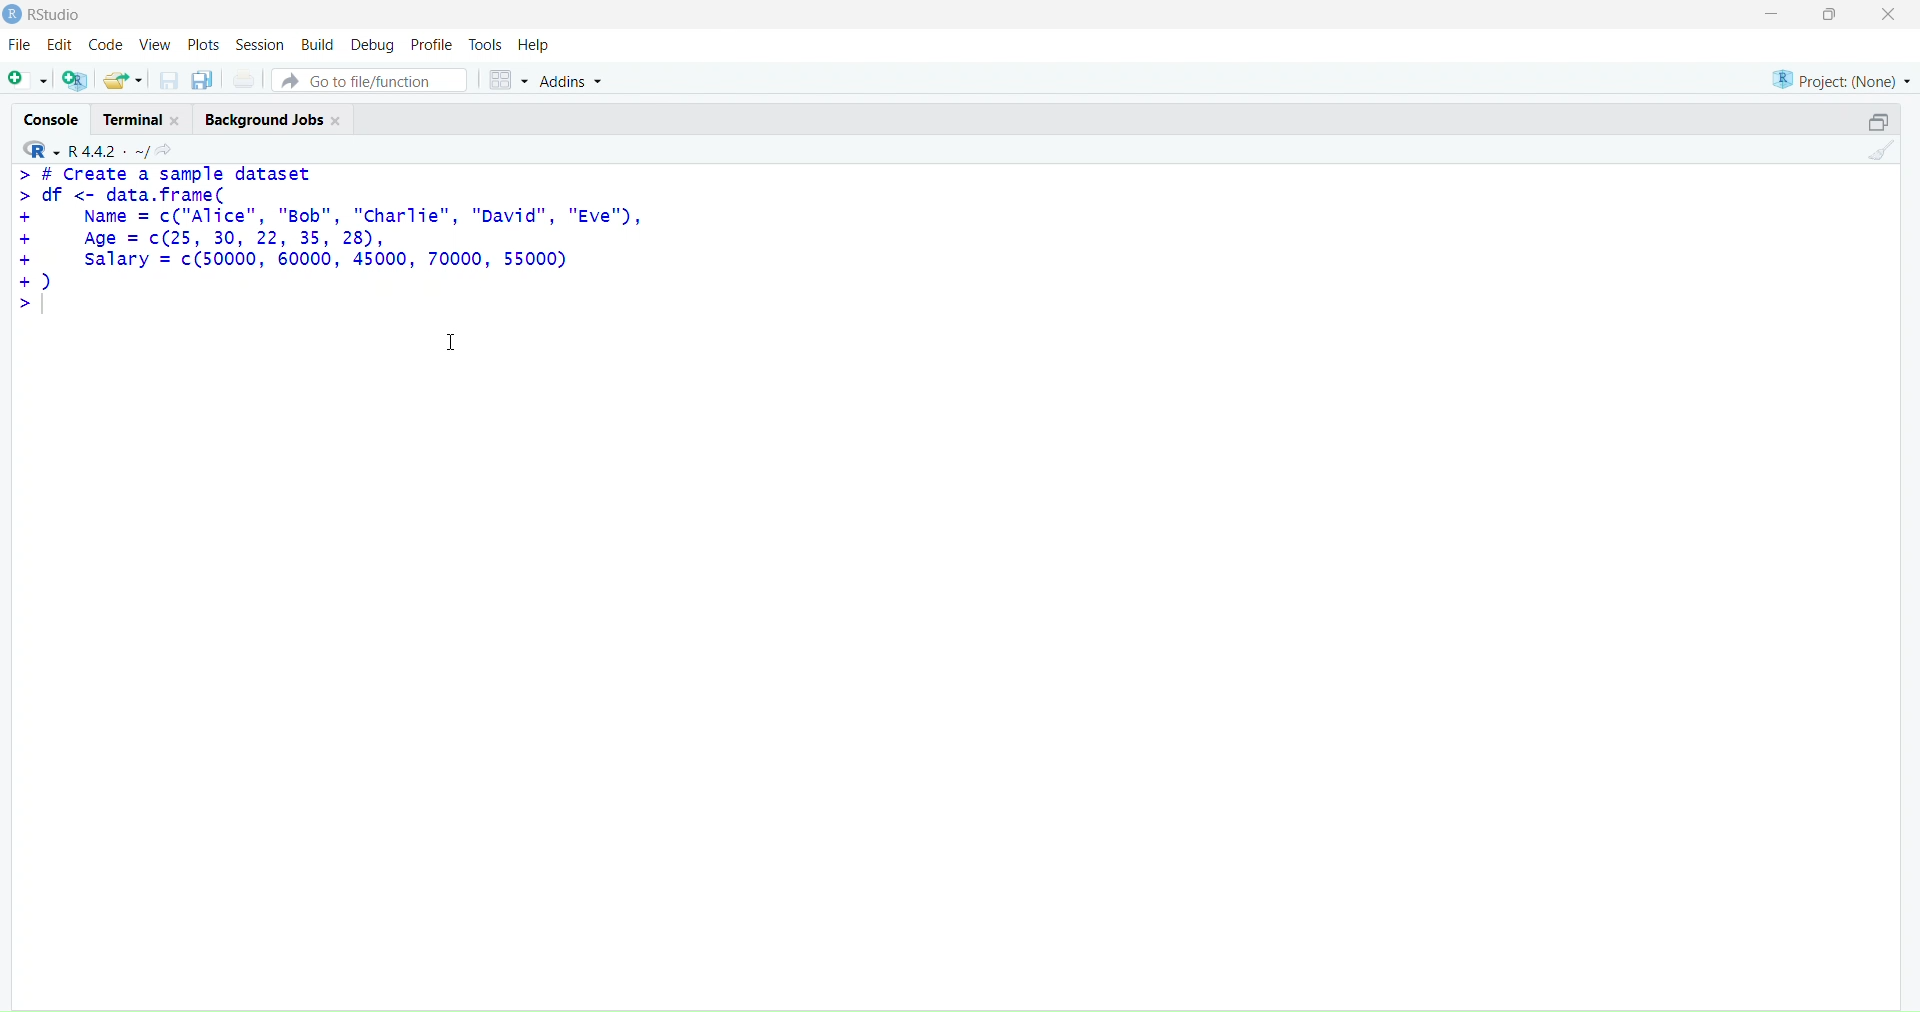 The image size is (1920, 1012). What do you see at coordinates (154, 43) in the screenshot?
I see `view` at bounding box center [154, 43].